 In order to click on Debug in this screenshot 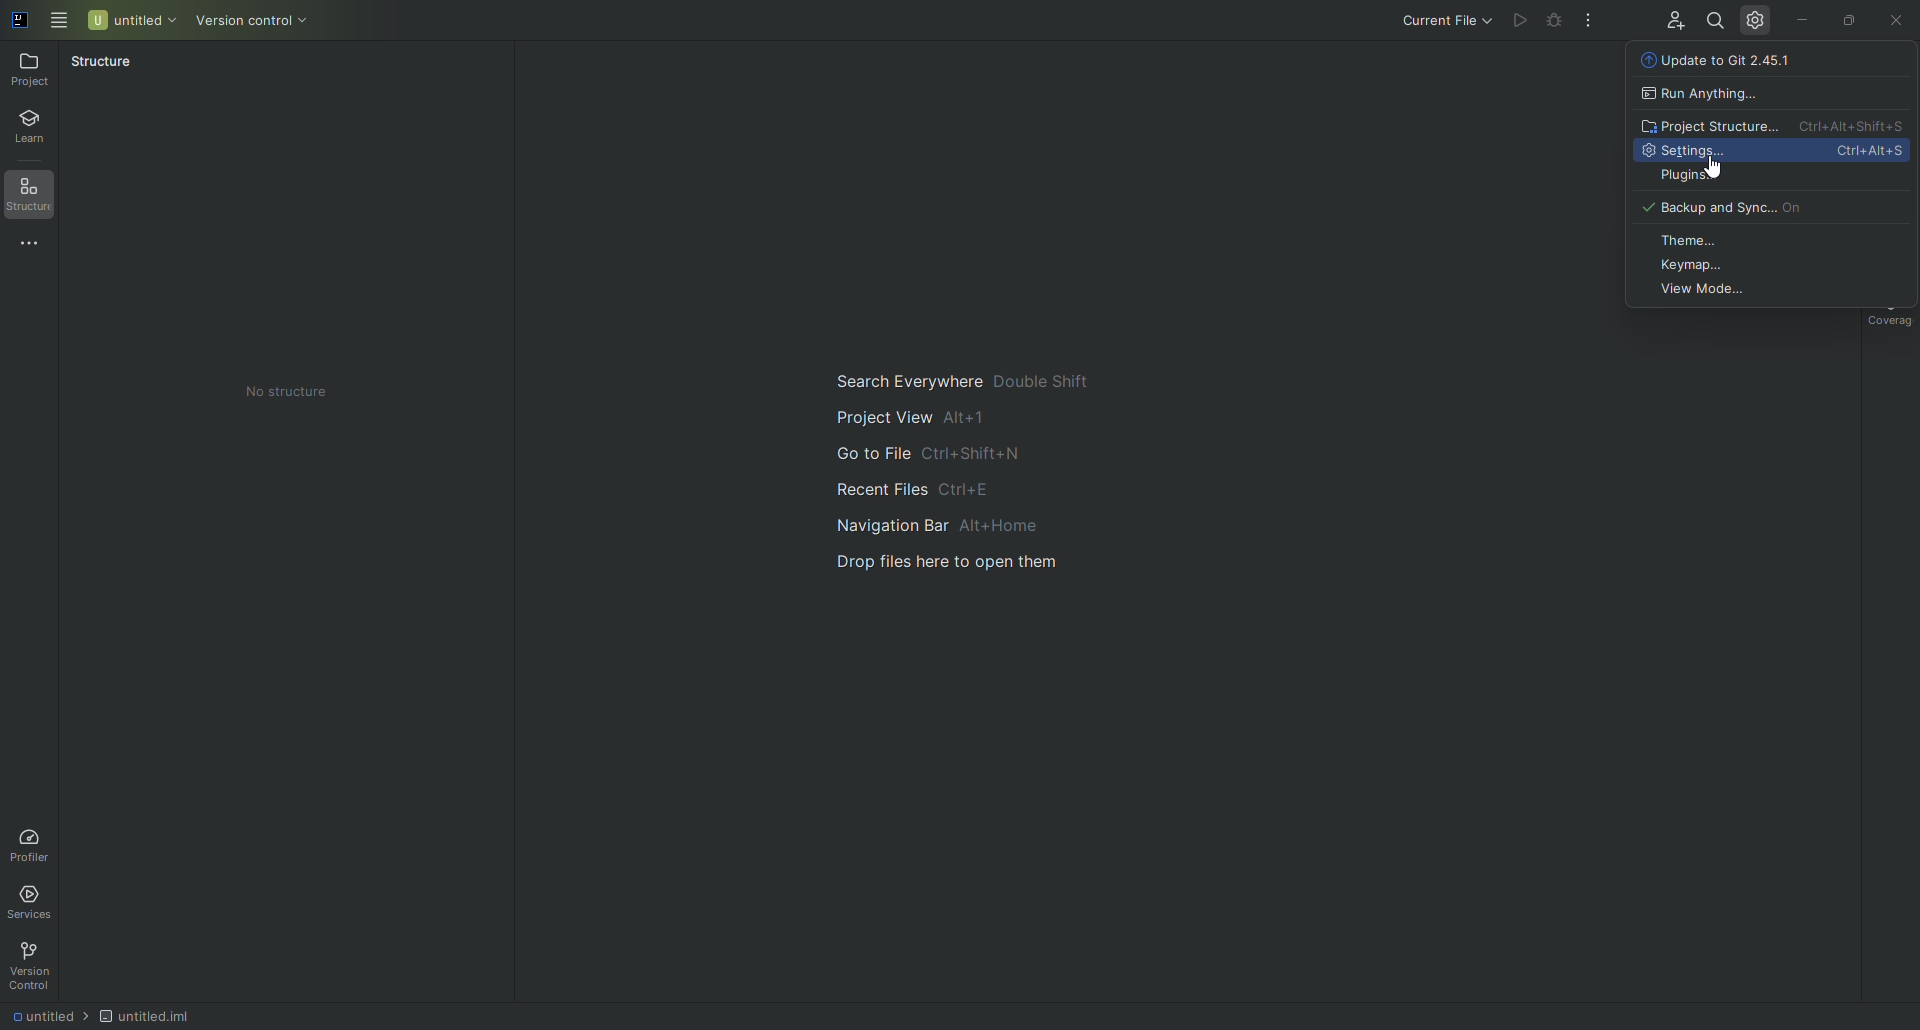, I will do `click(1552, 21)`.